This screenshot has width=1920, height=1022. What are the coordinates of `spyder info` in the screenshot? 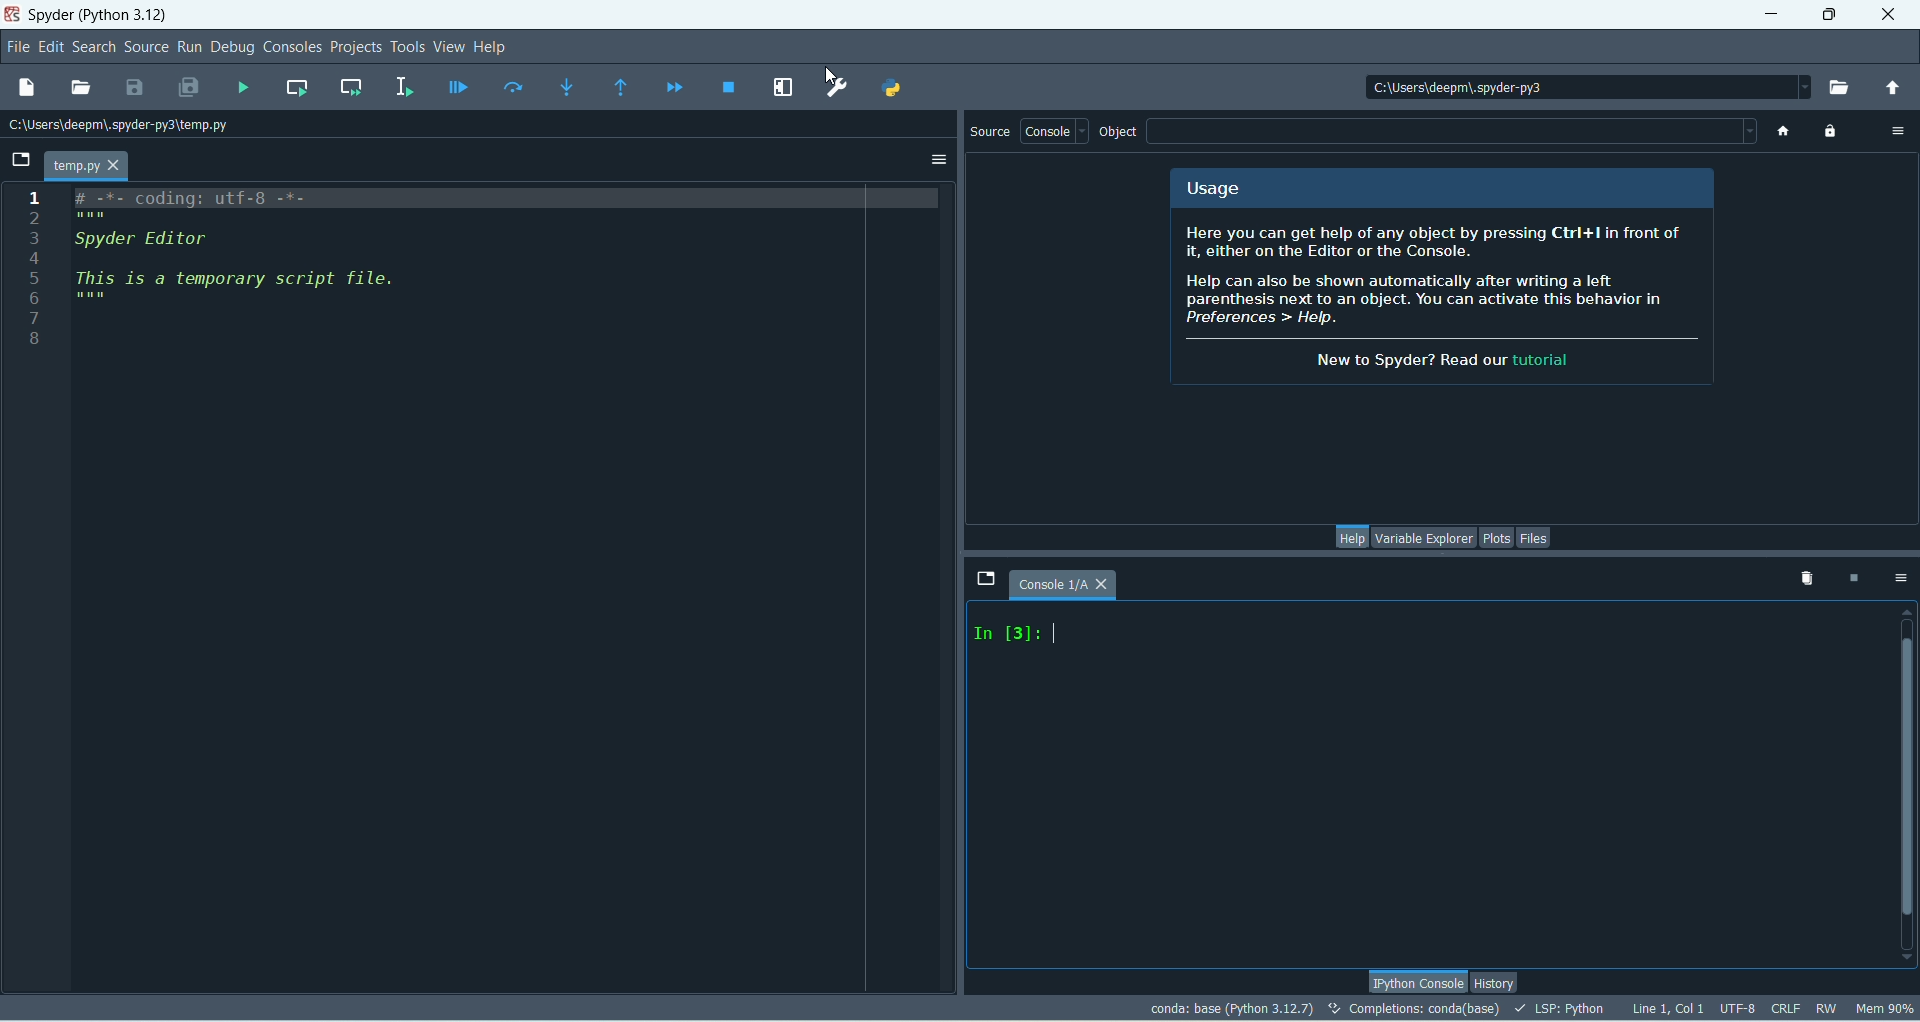 It's located at (1445, 300).